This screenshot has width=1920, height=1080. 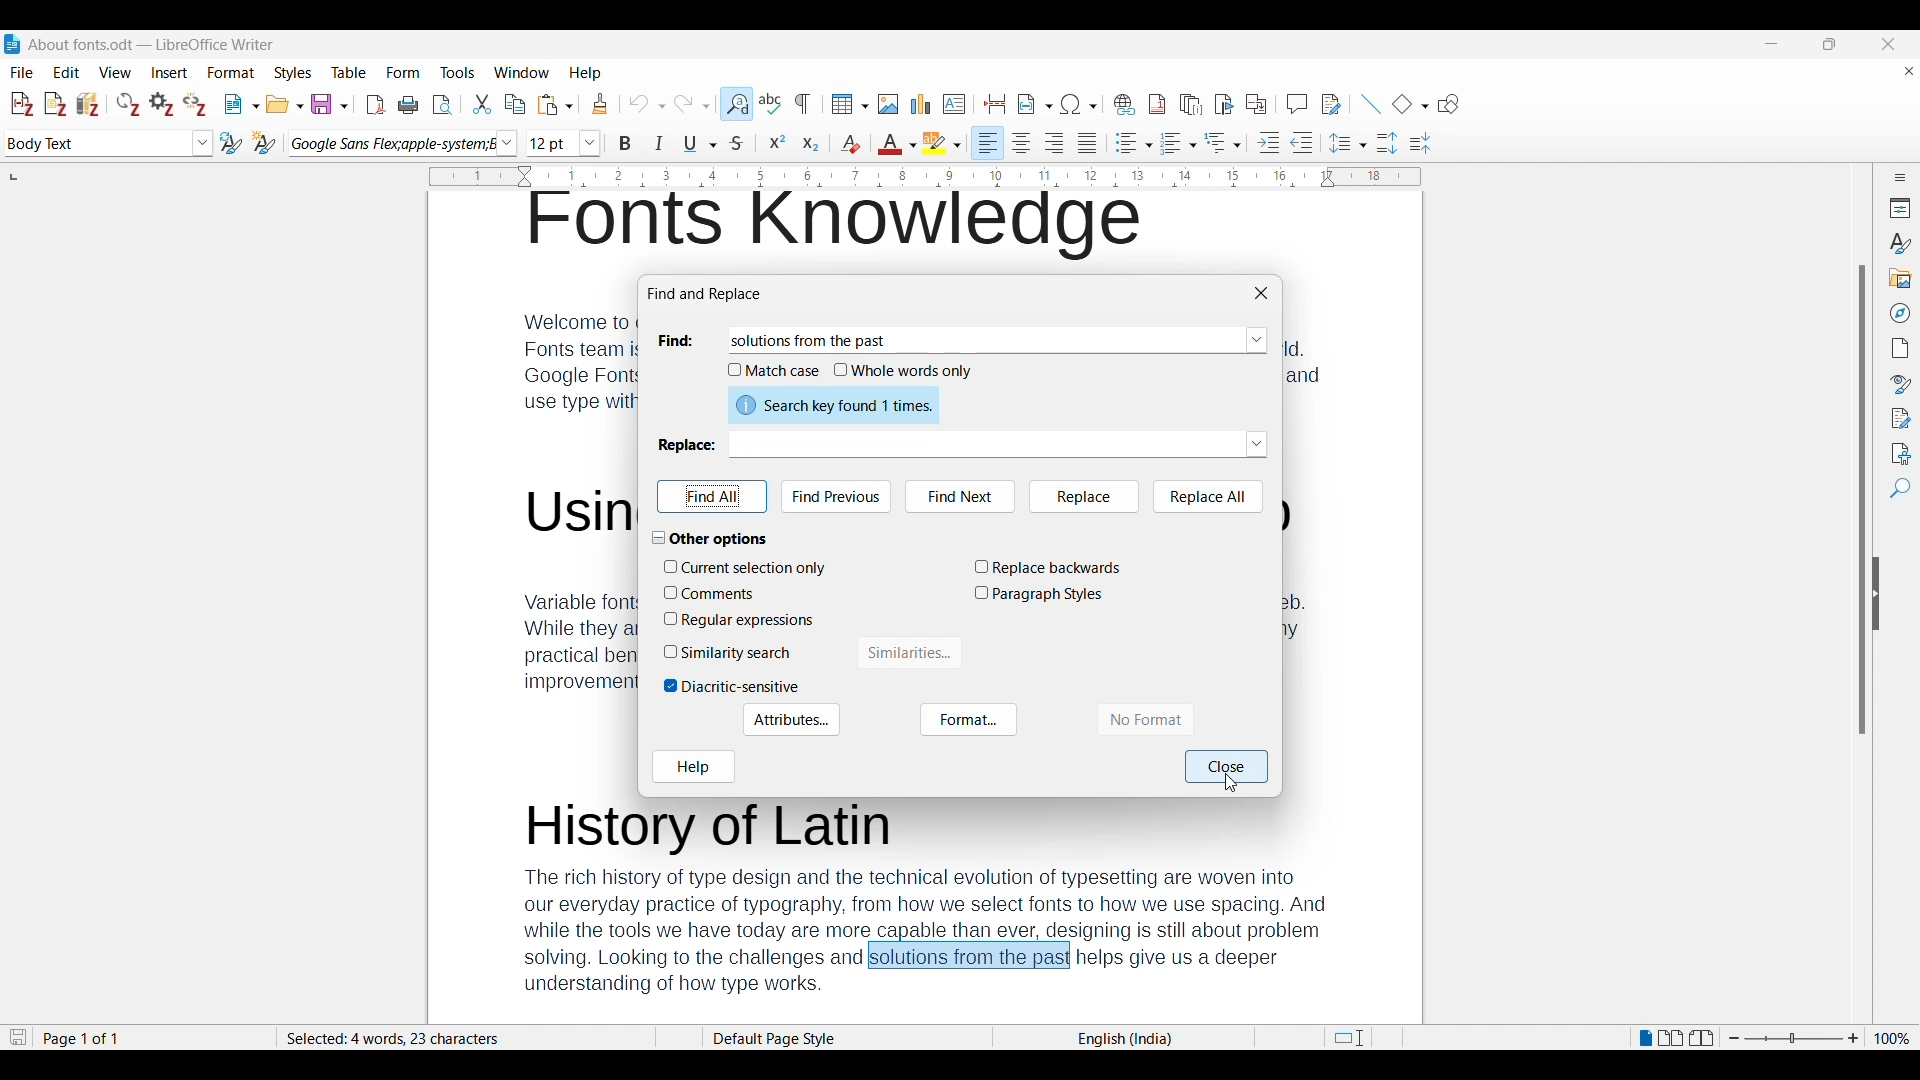 What do you see at coordinates (845, 1039) in the screenshot?
I see `Default page style` at bounding box center [845, 1039].